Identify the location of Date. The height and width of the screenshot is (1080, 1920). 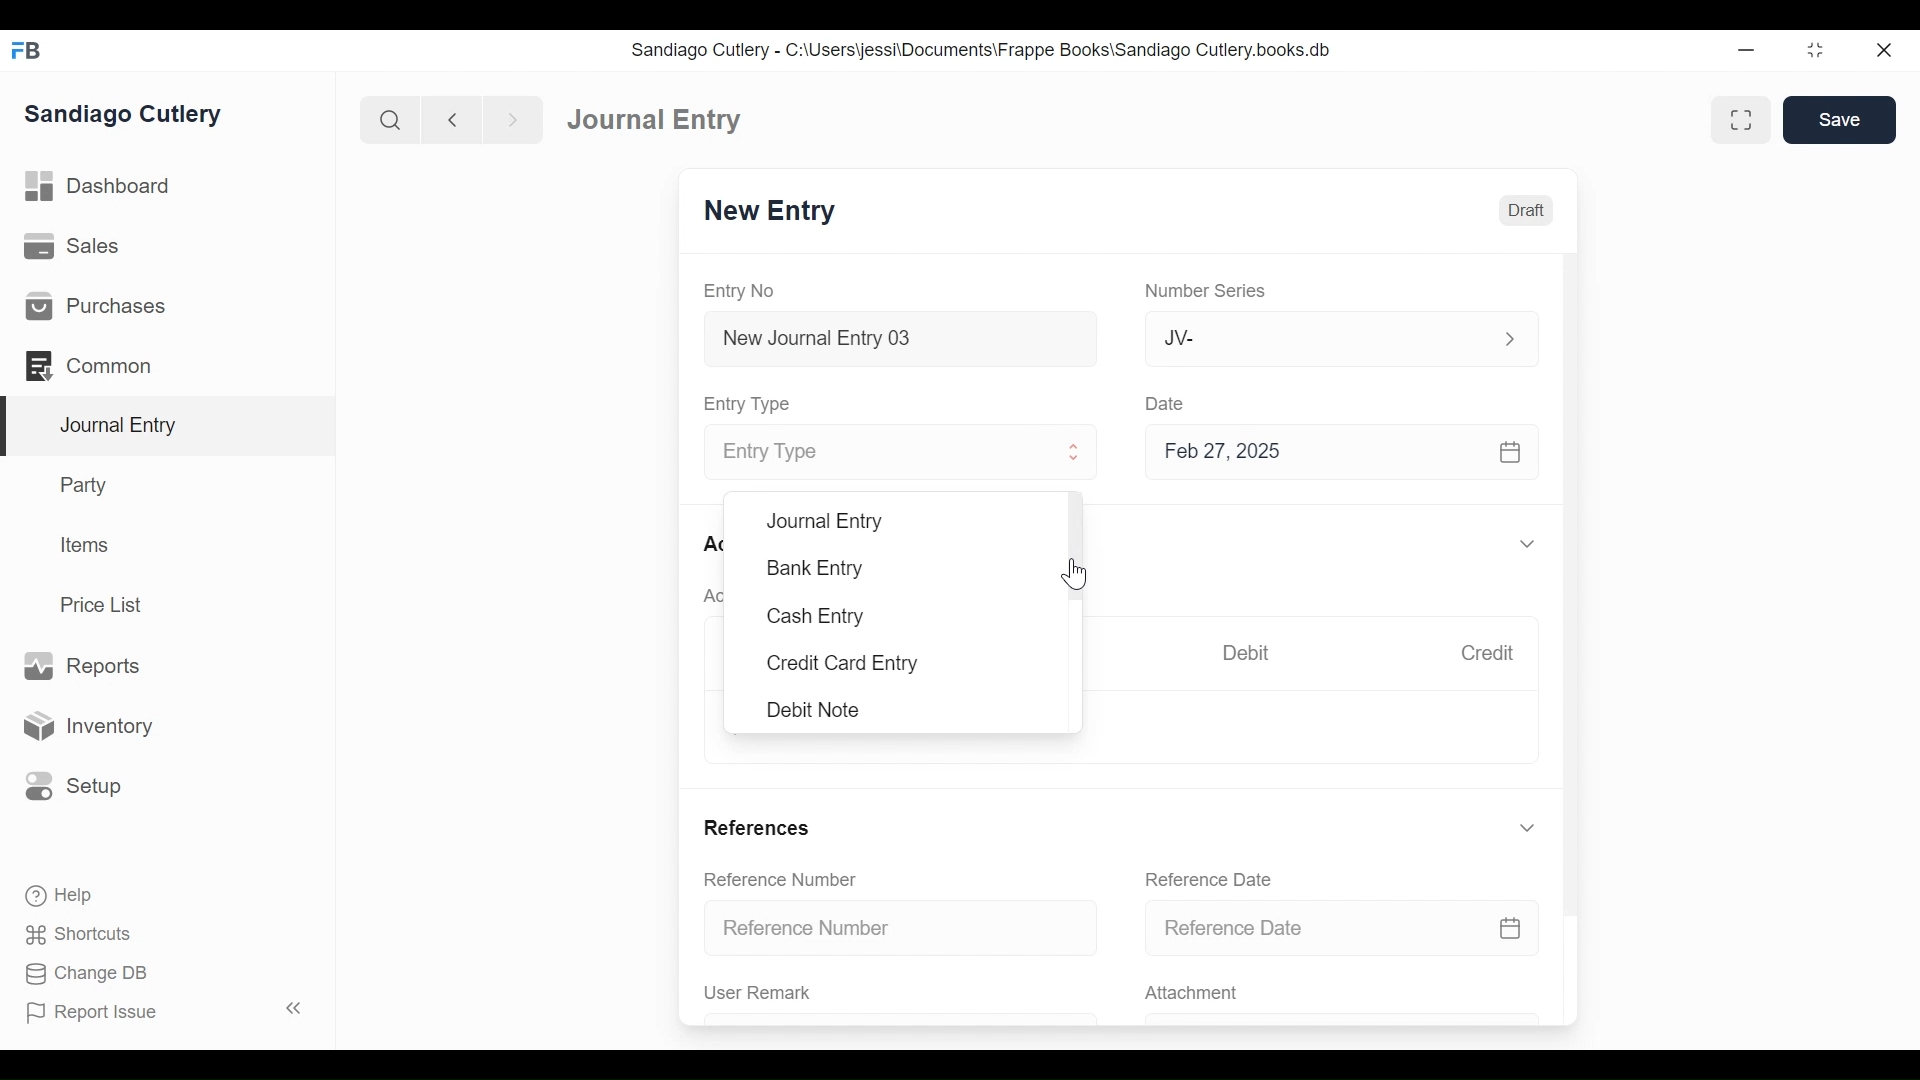
(1168, 403).